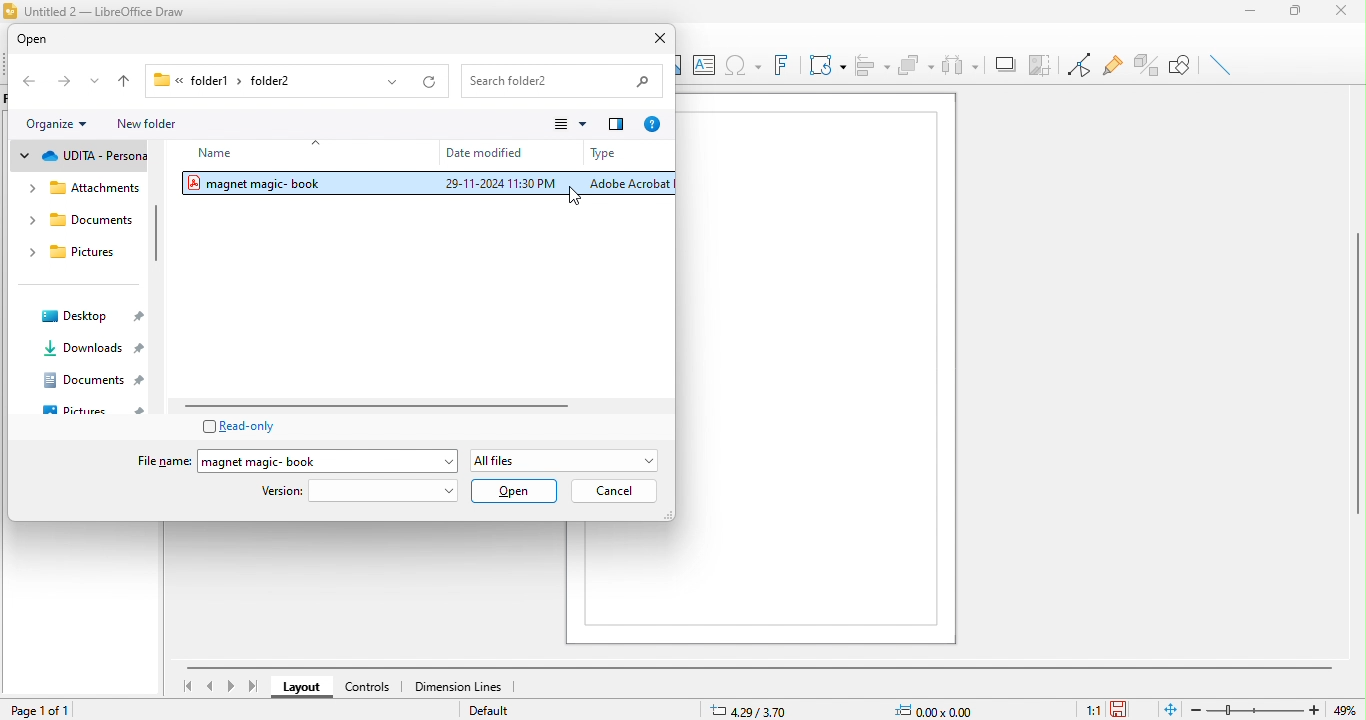  Describe the element at coordinates (289, 83) in the screenshot. I see `folder 2` at that location.